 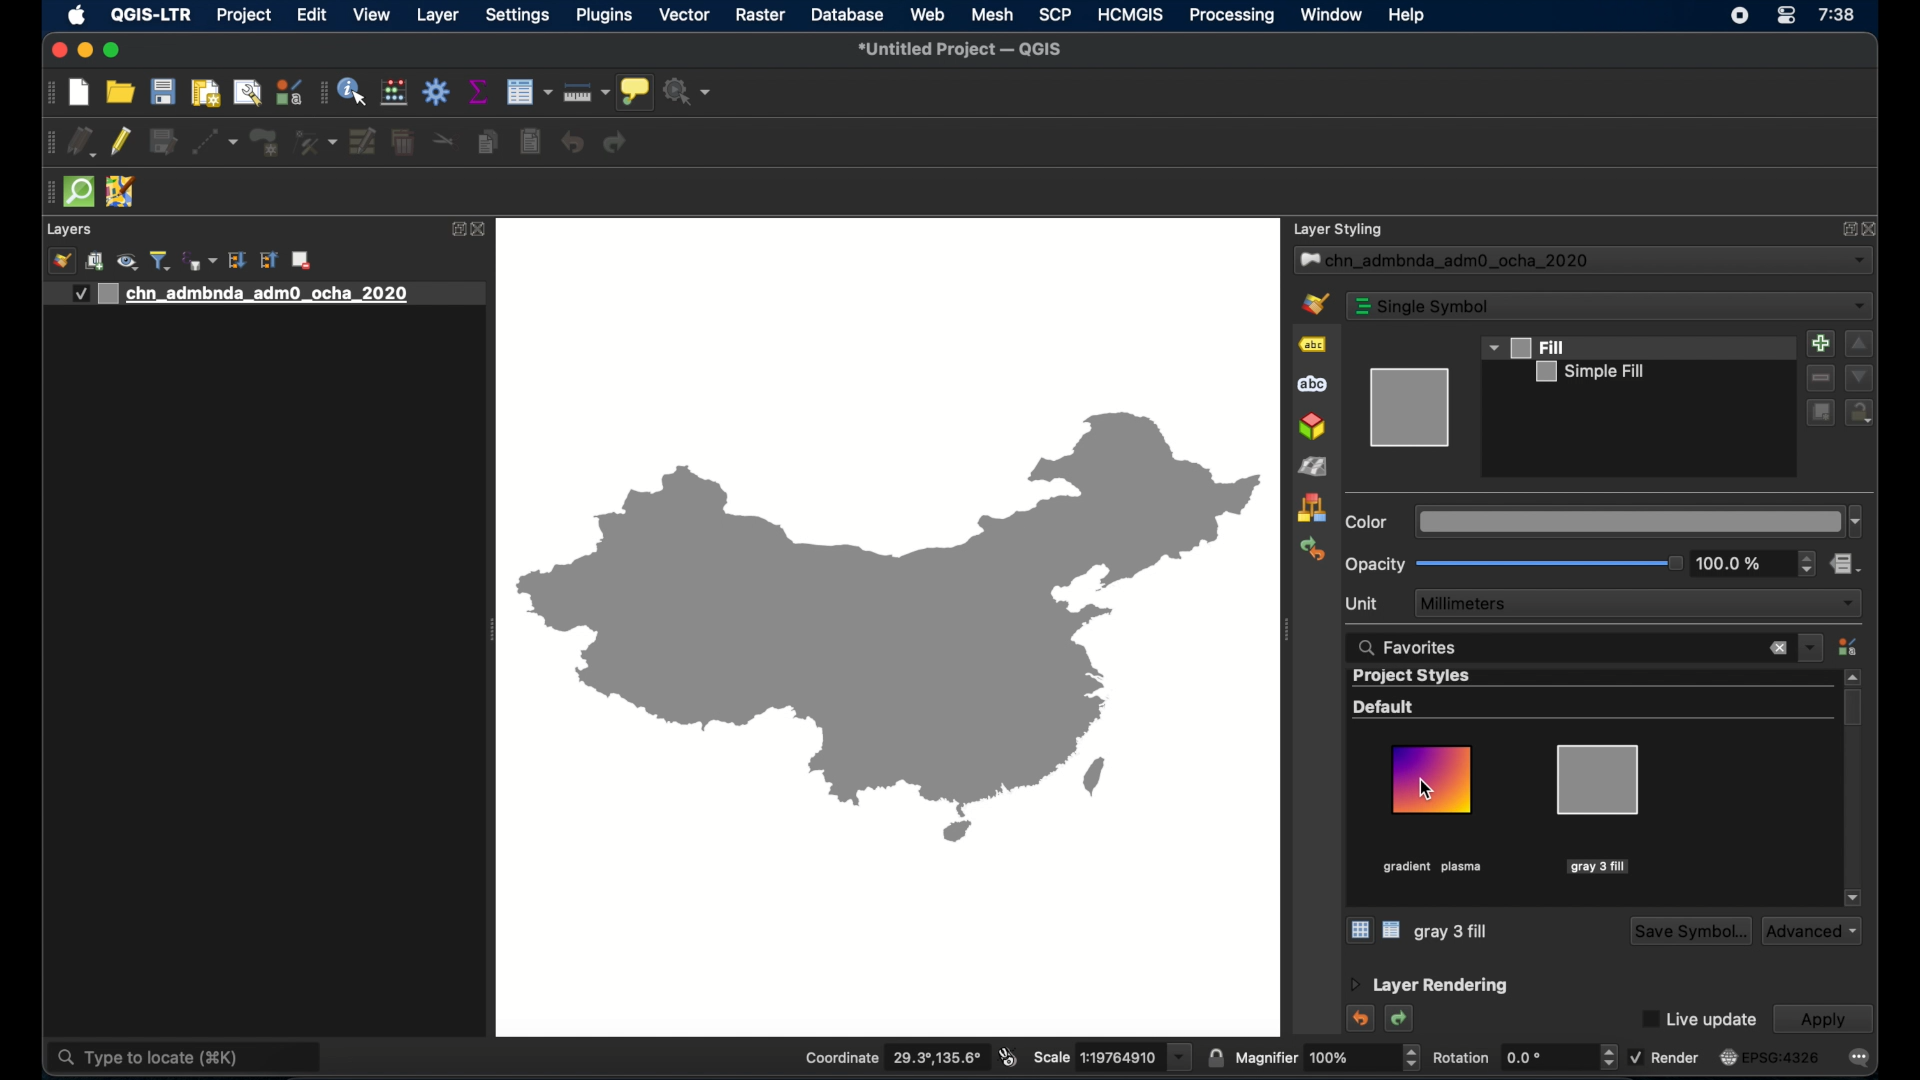 I want to click on save symbol, so click(x=1688, y=932).